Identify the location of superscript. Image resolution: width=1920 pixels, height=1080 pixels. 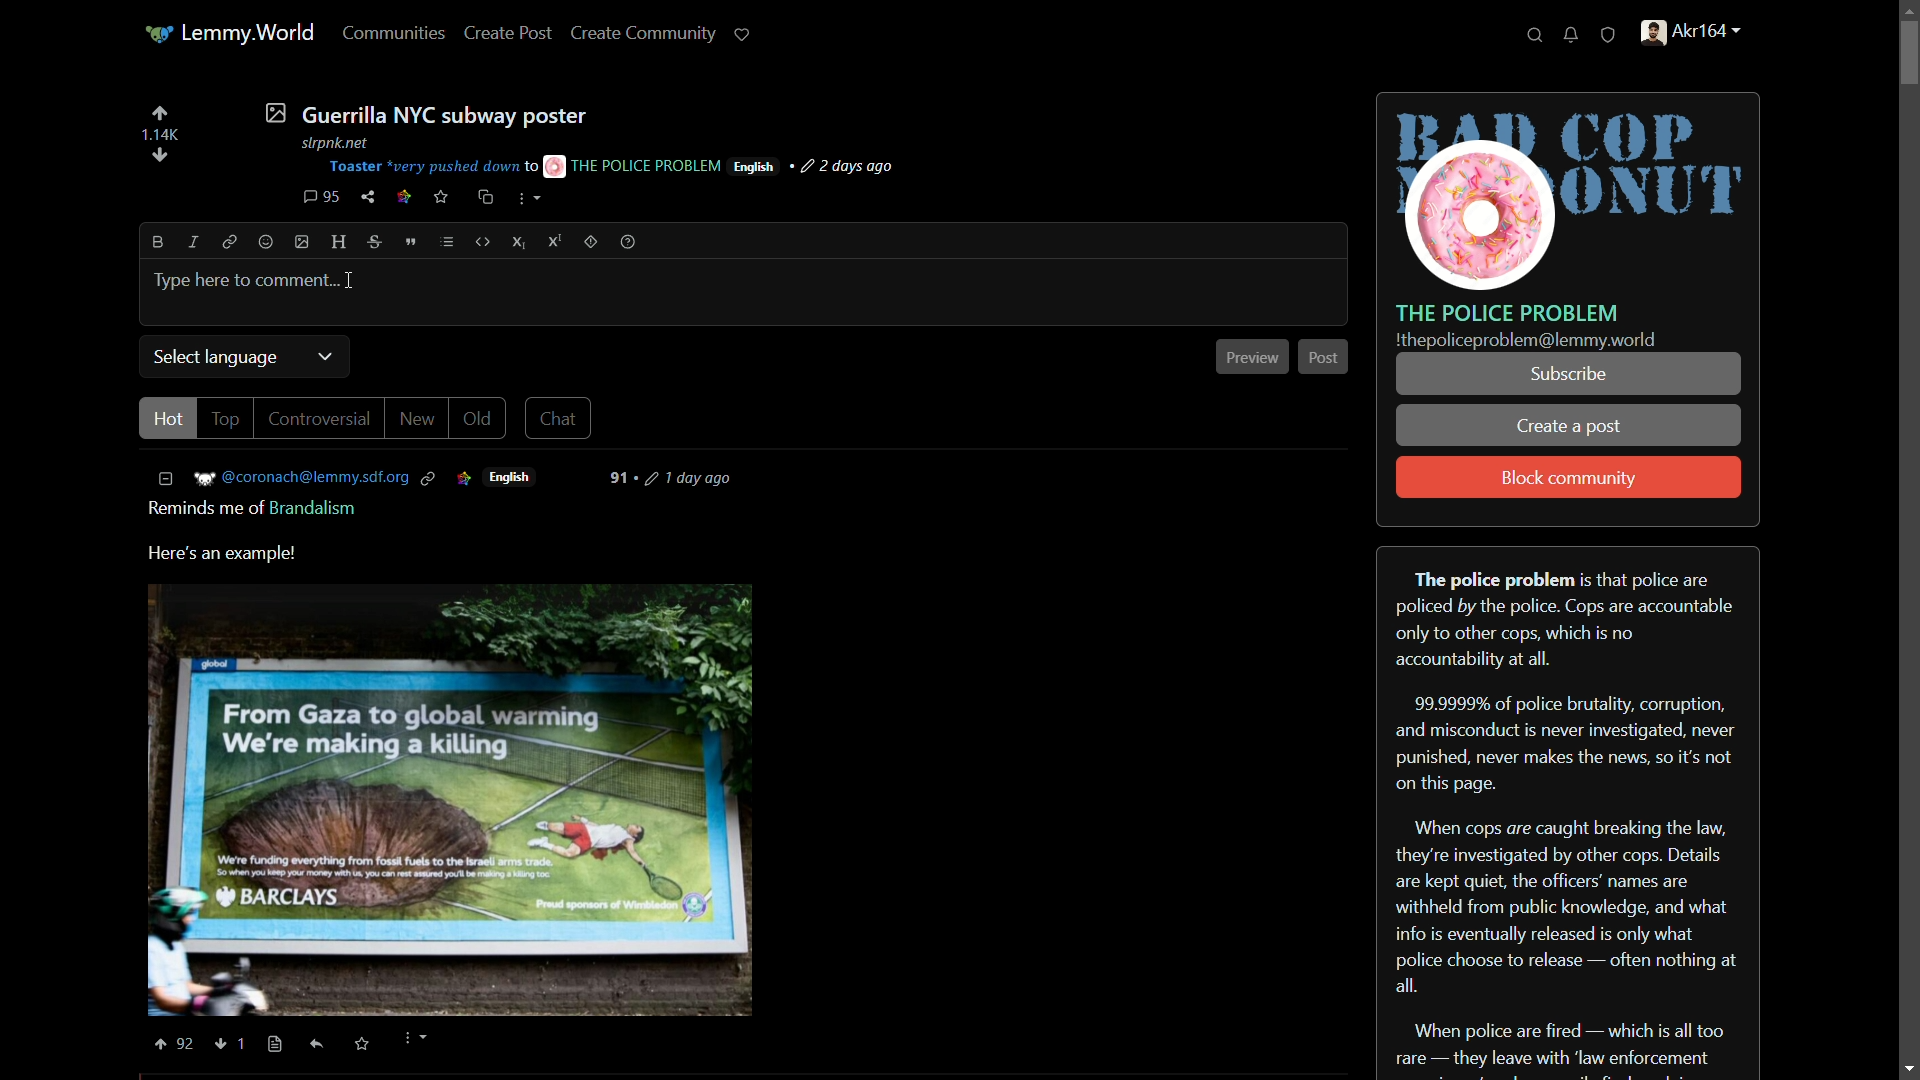
(555, 241).